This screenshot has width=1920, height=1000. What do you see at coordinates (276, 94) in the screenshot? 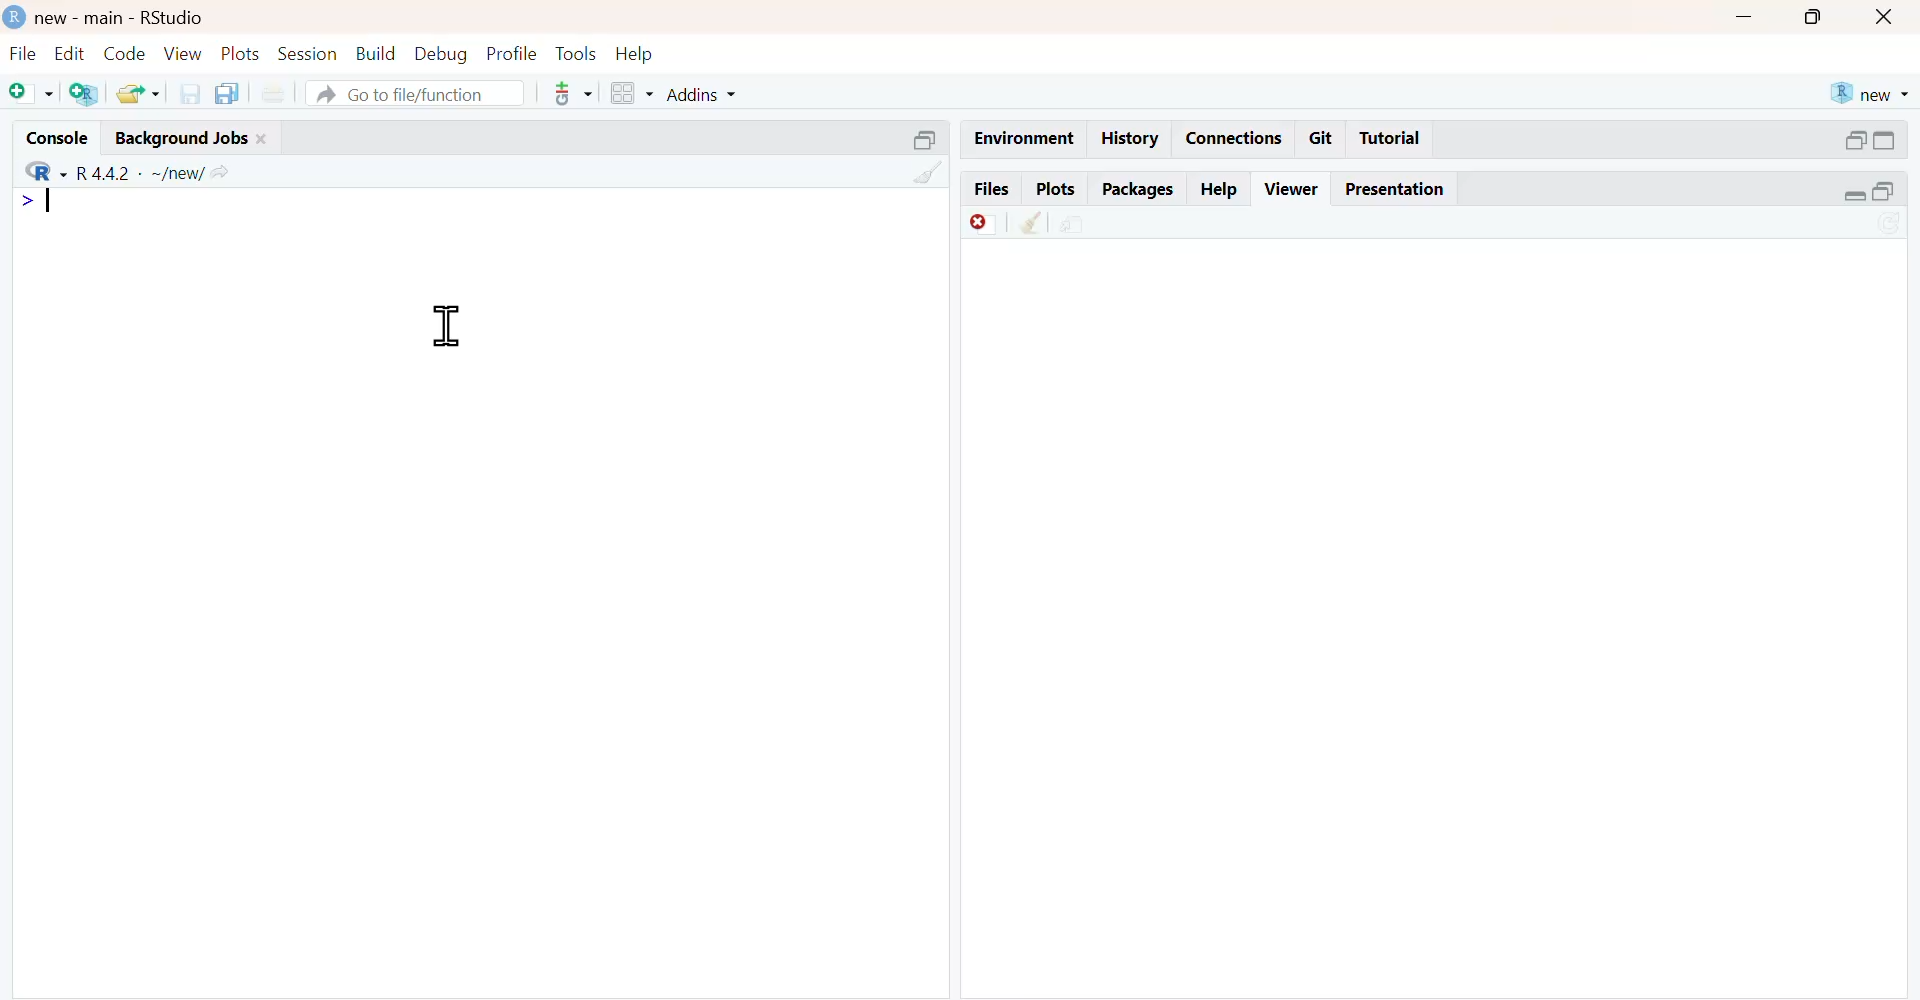
I see `print` at bounding box center [276, 94].